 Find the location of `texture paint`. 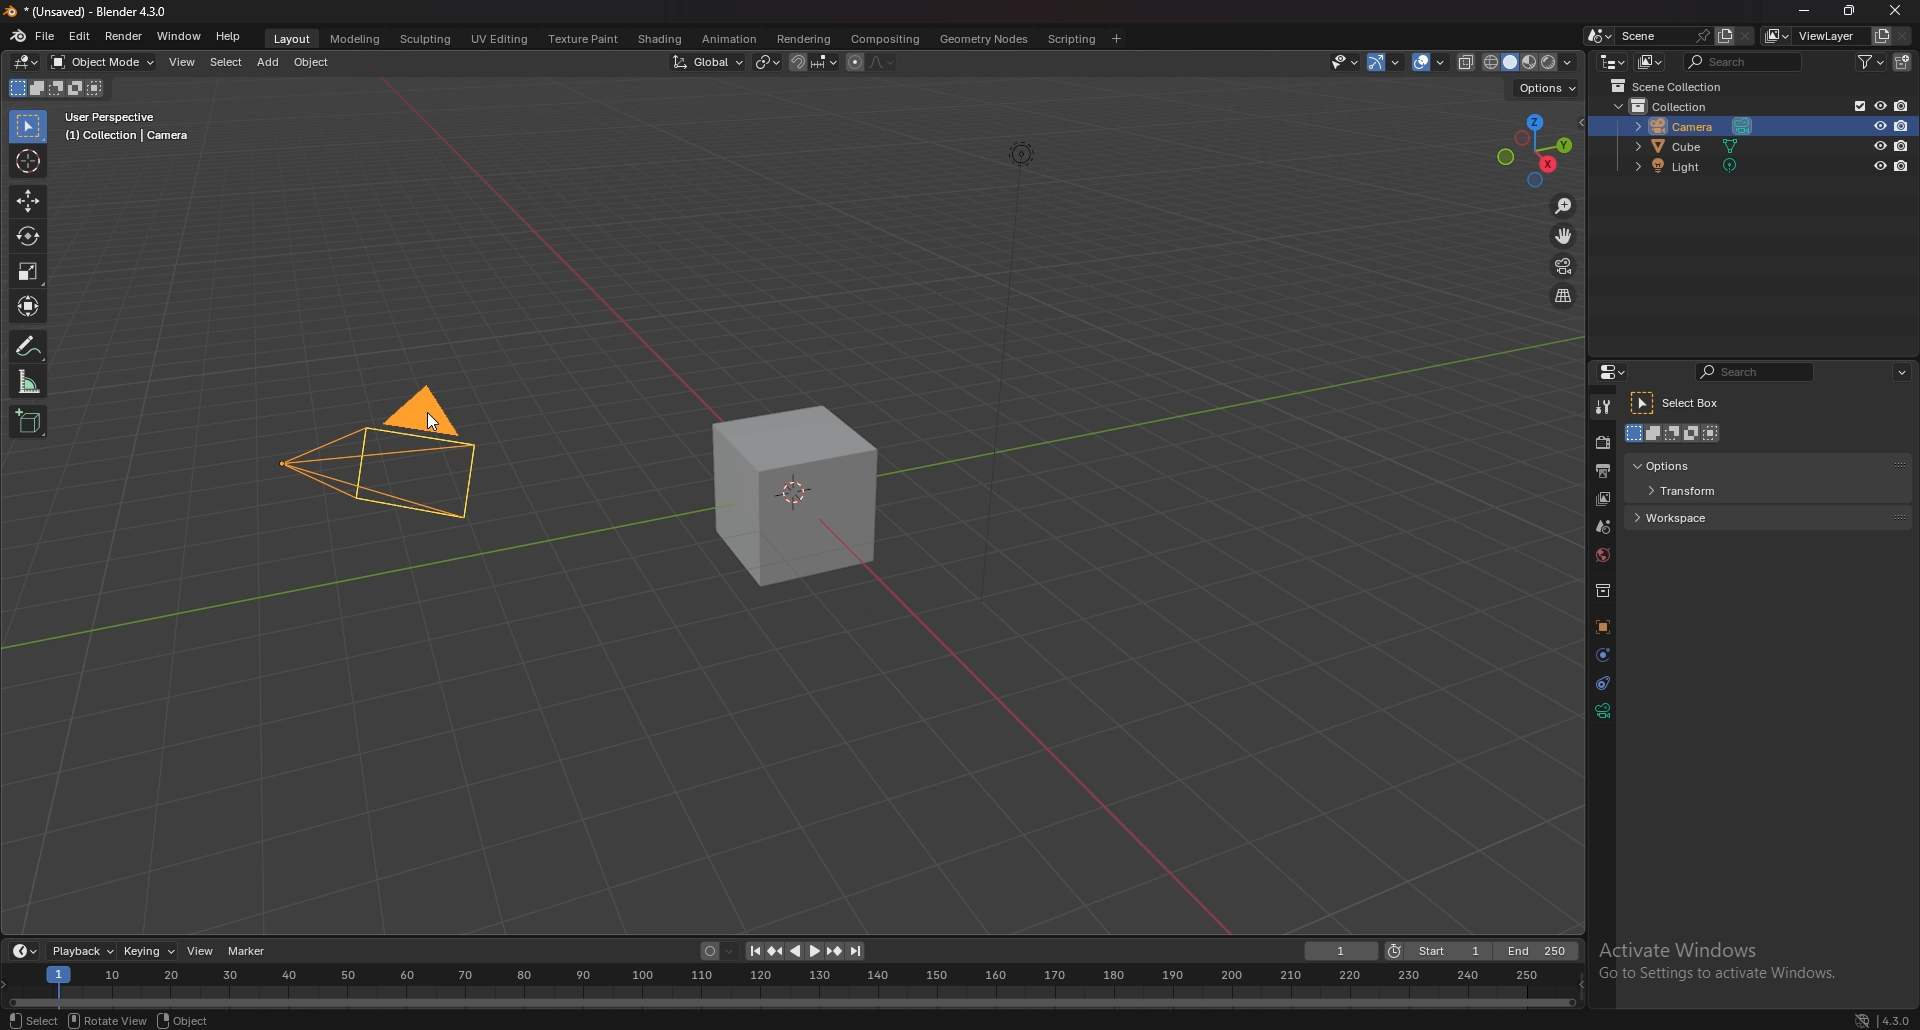

texture paint is located at coordinates (584, 40).